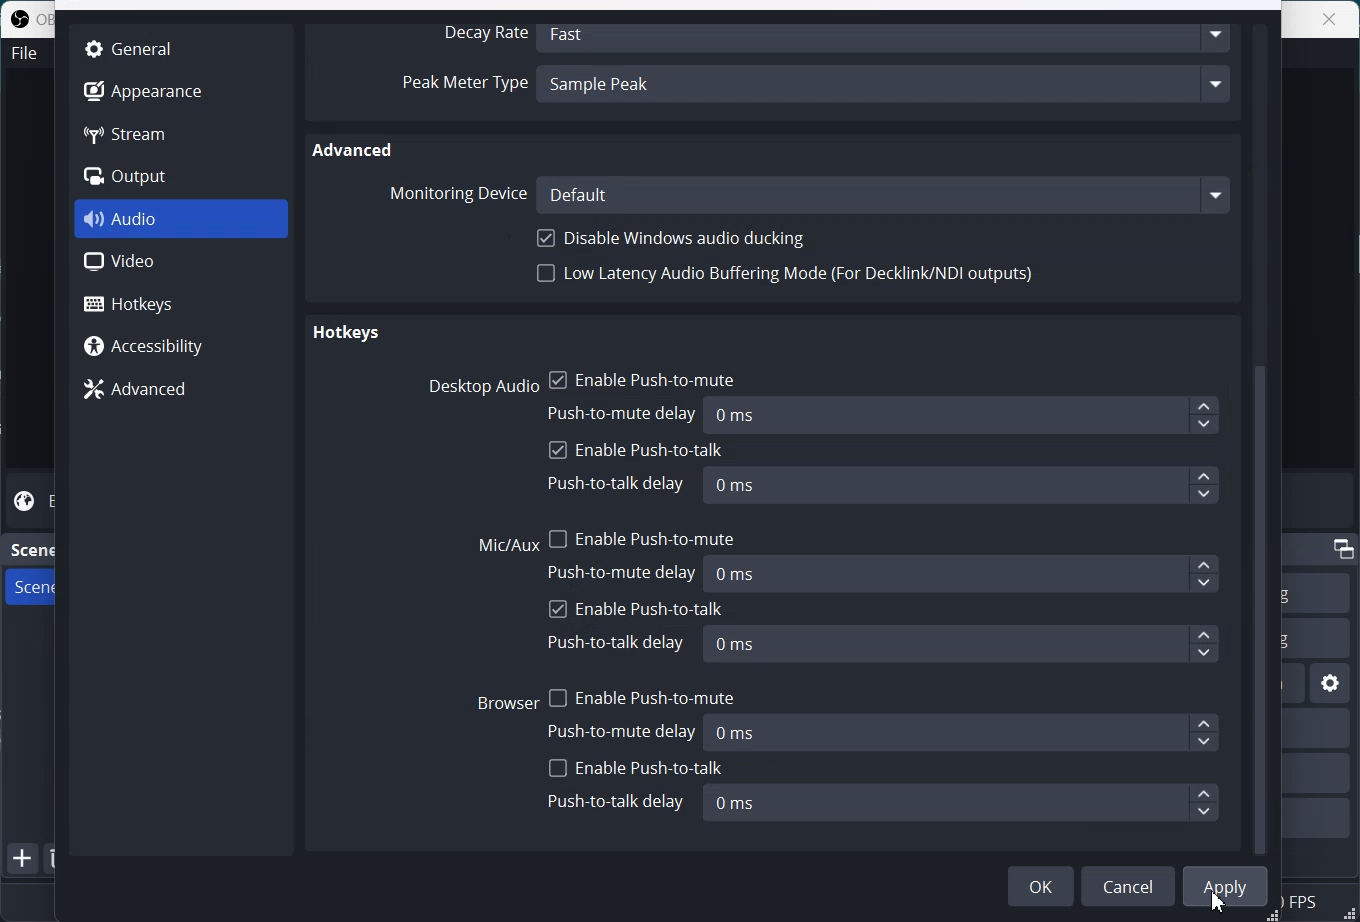  Describe the element at coordinates (625, 730) in the screenshot. I see `Push-to-mute delay` at that location.